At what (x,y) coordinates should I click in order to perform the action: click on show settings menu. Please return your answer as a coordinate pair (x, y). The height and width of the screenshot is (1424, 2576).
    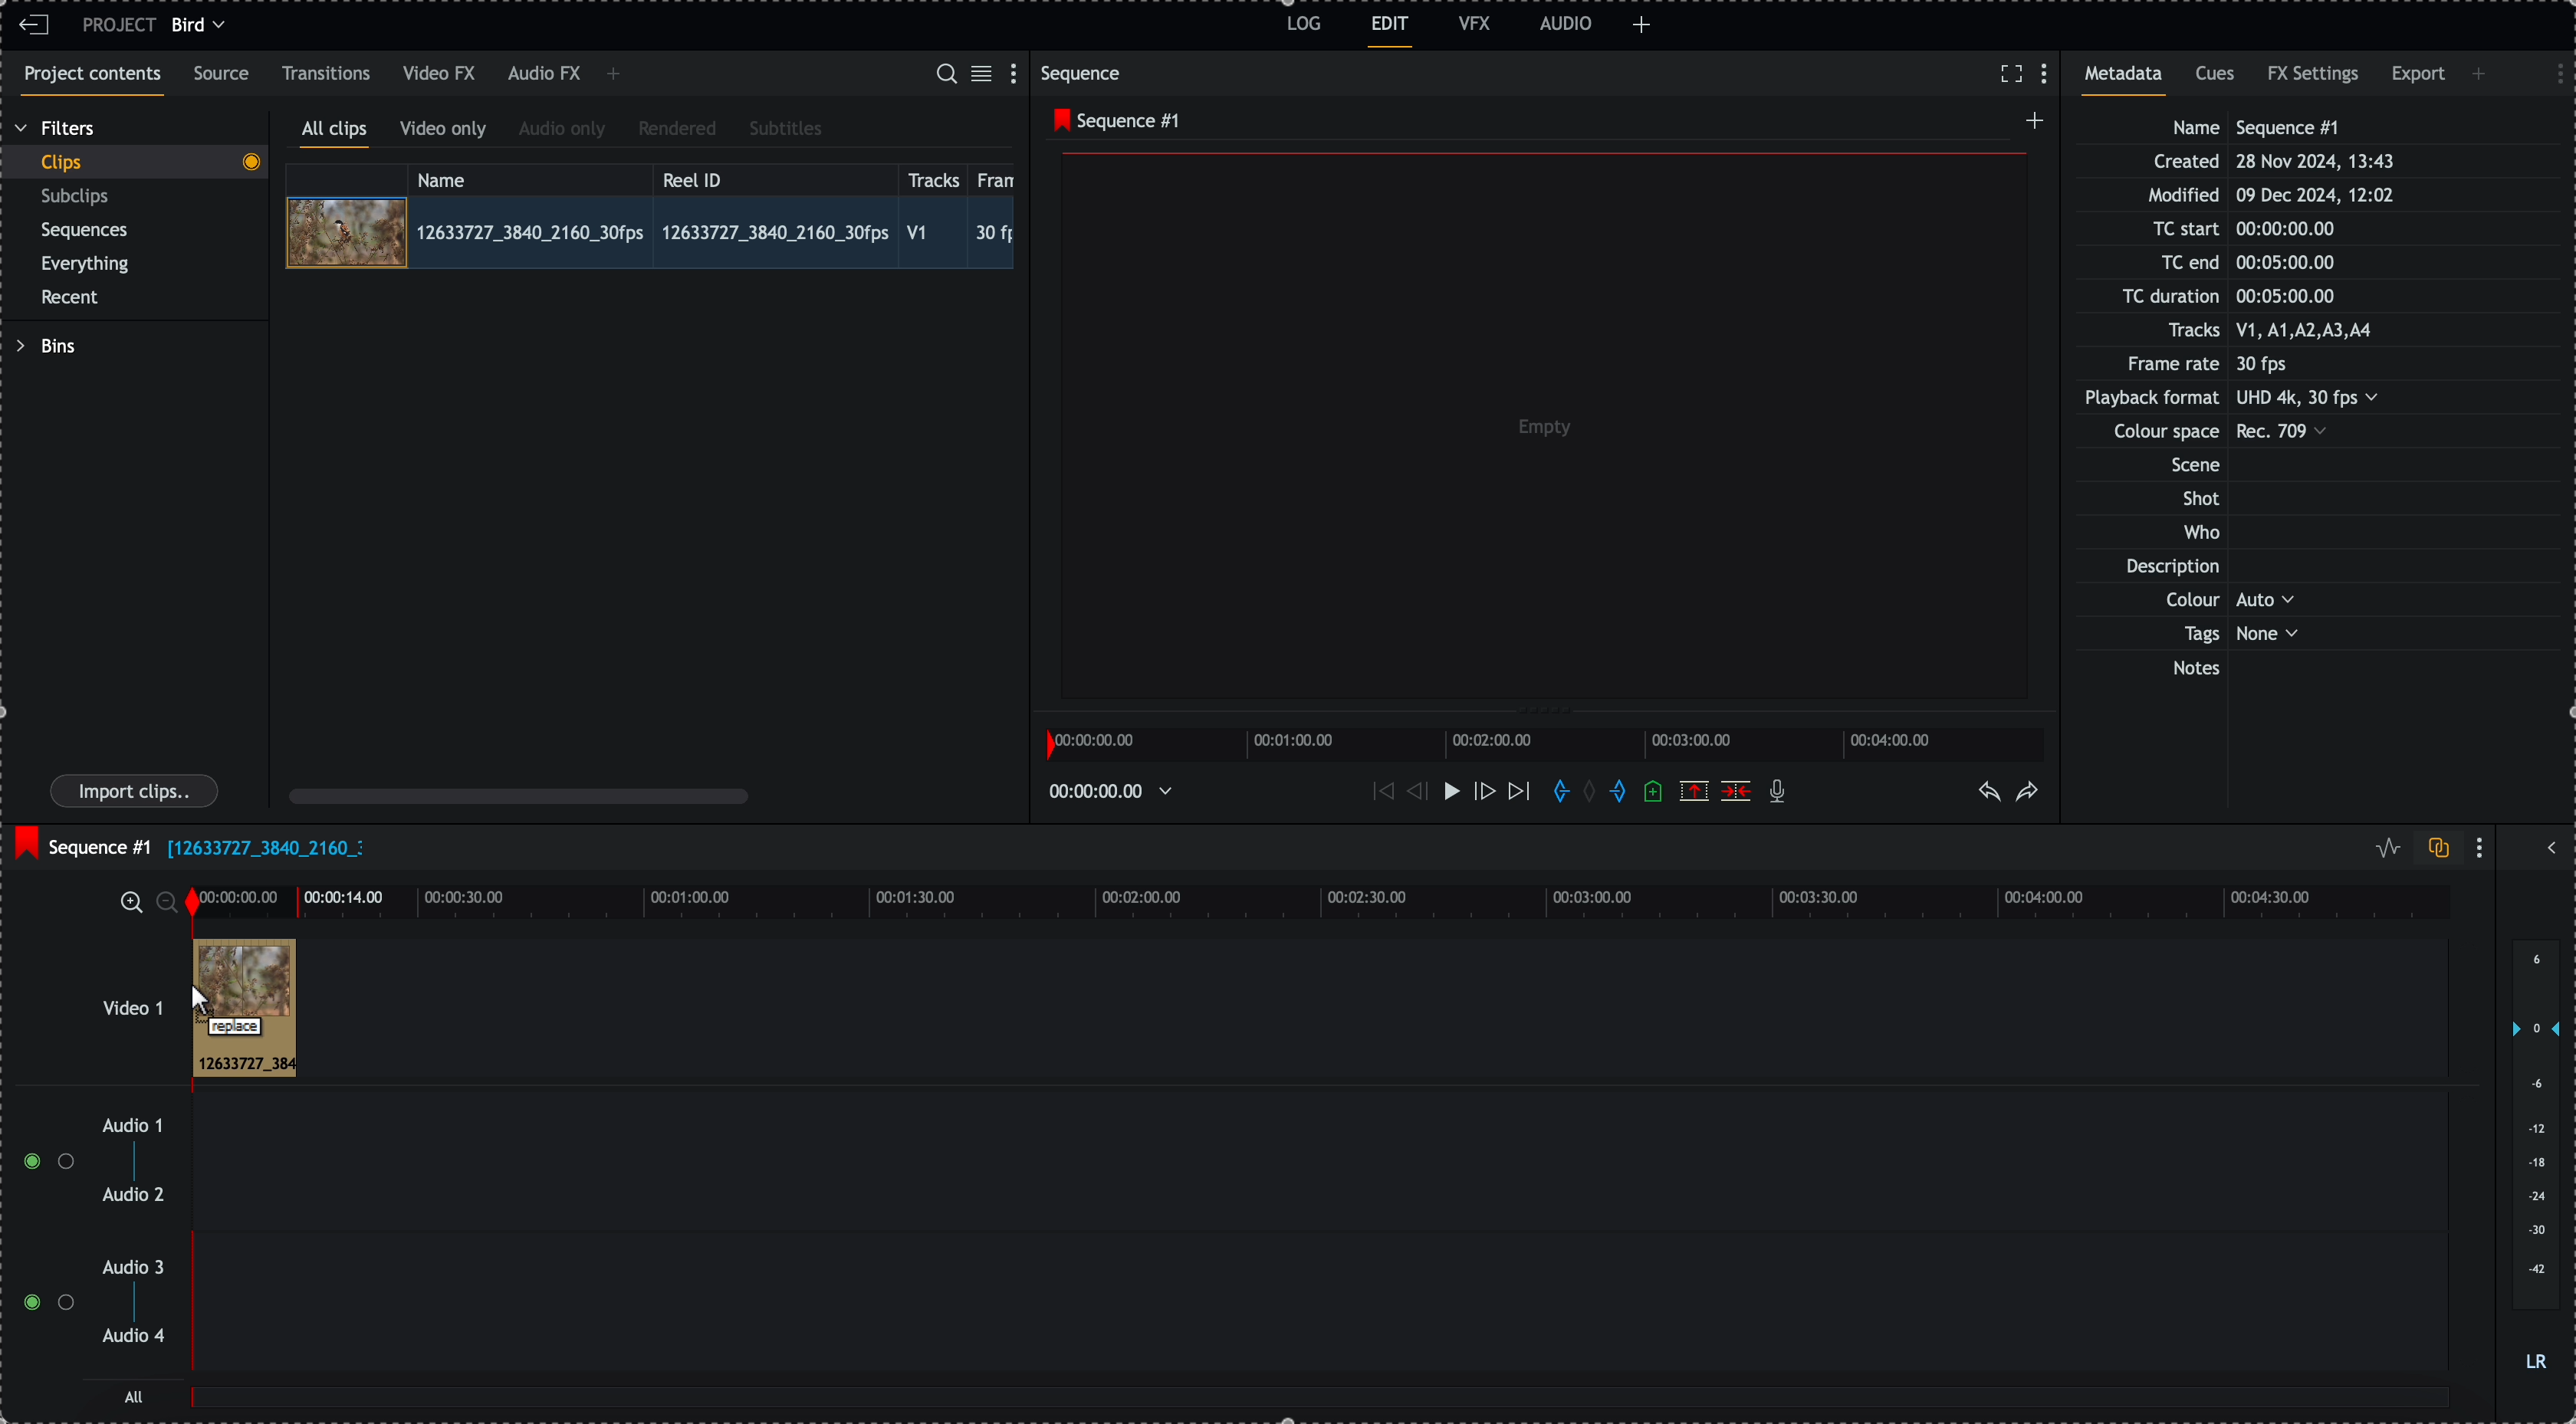
    Looking at the image, I should click on (2550, 71).